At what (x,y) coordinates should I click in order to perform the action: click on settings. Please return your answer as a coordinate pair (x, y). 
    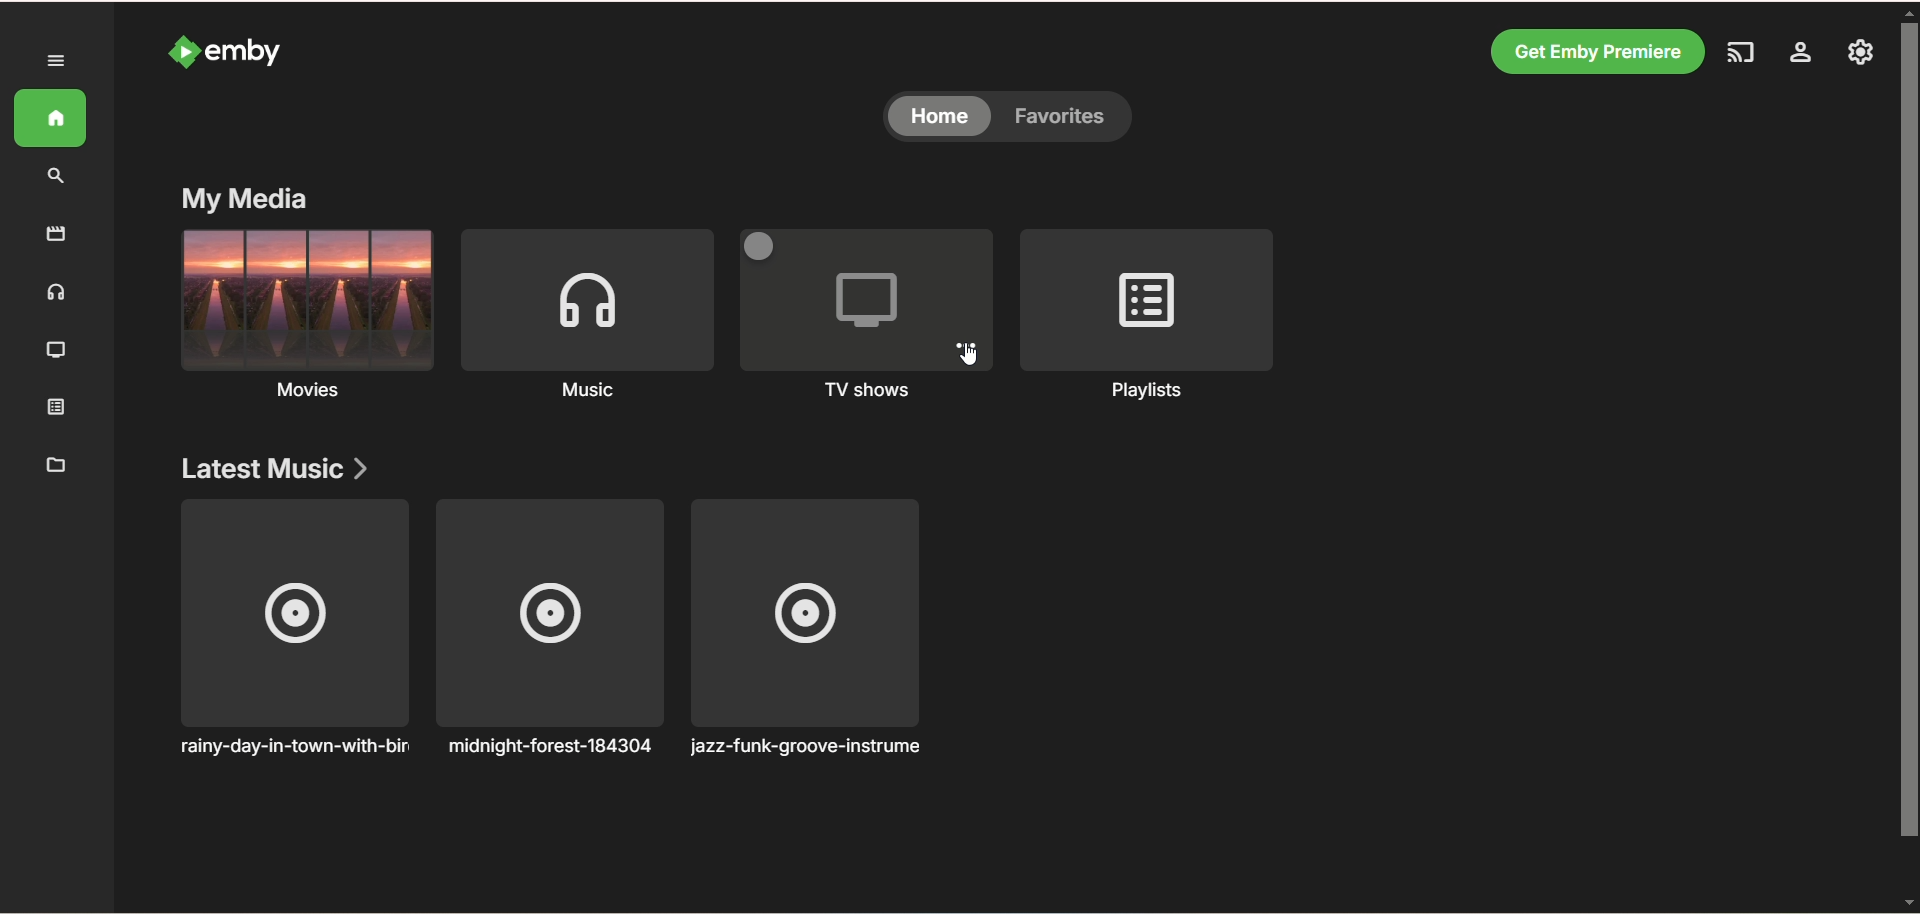
    Looking at the image, I should click on (1799, 55).